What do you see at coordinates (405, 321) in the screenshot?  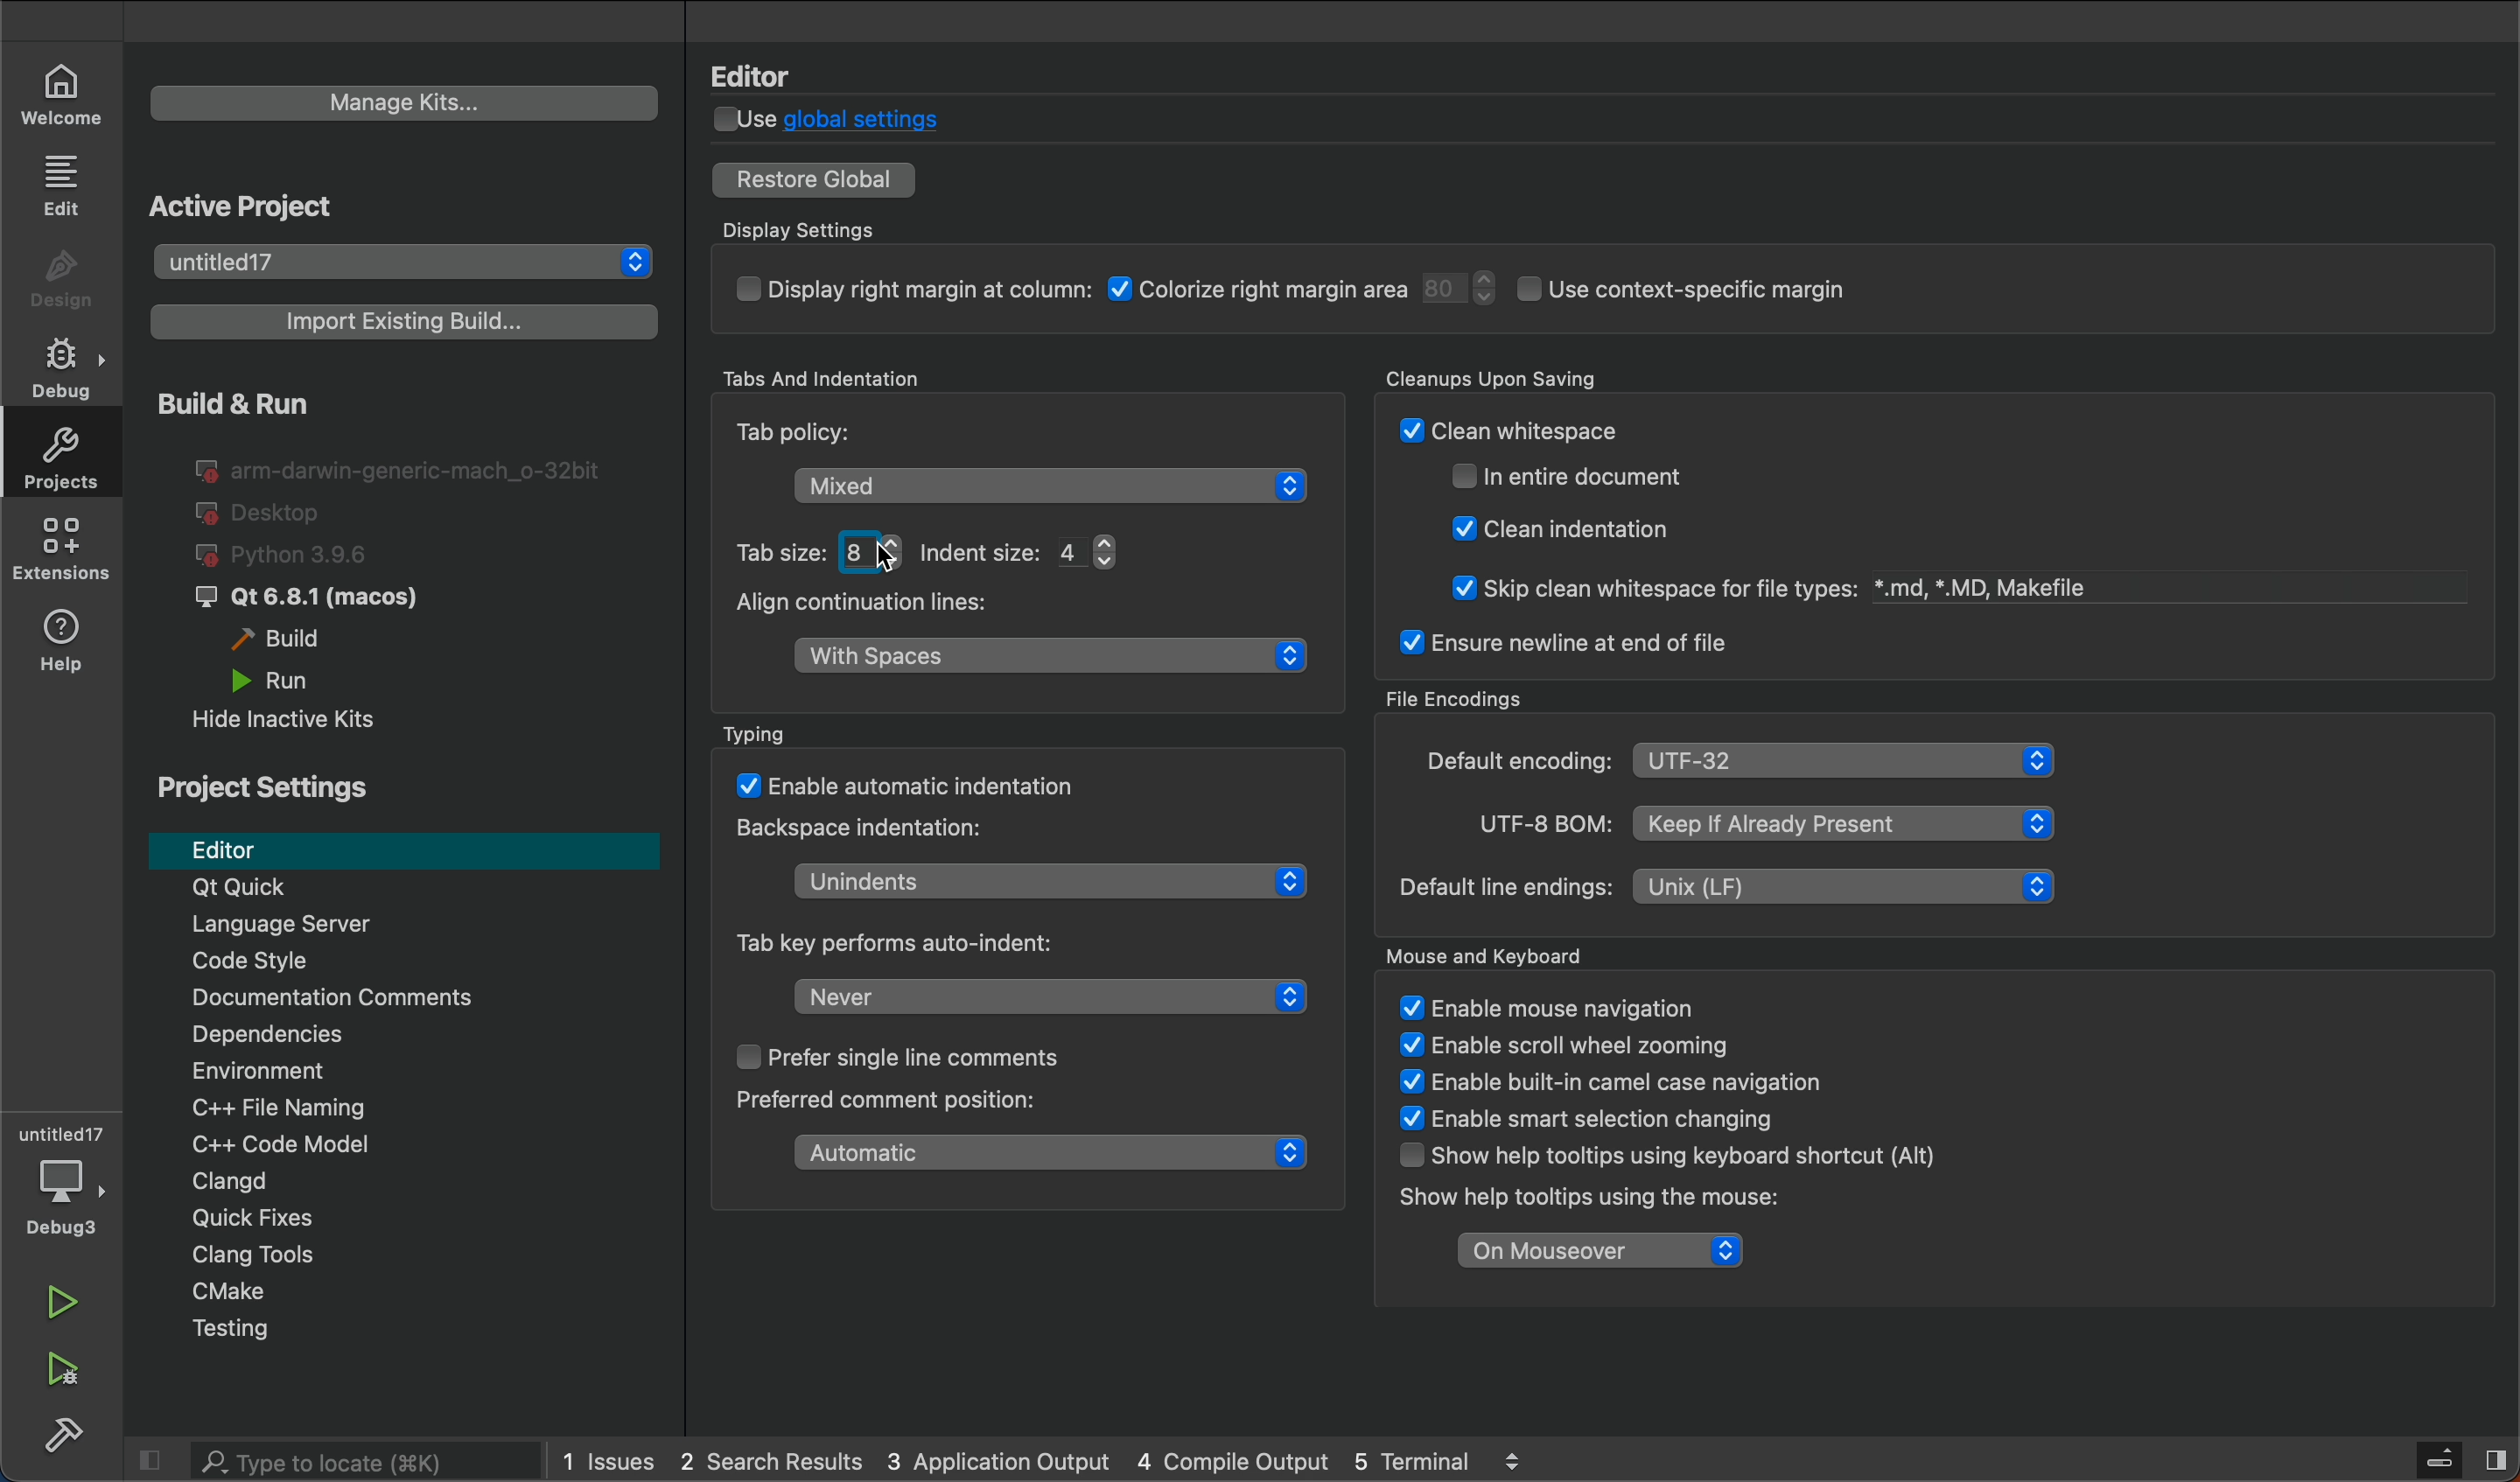 I see `import build` at bounding box center [405, 321].